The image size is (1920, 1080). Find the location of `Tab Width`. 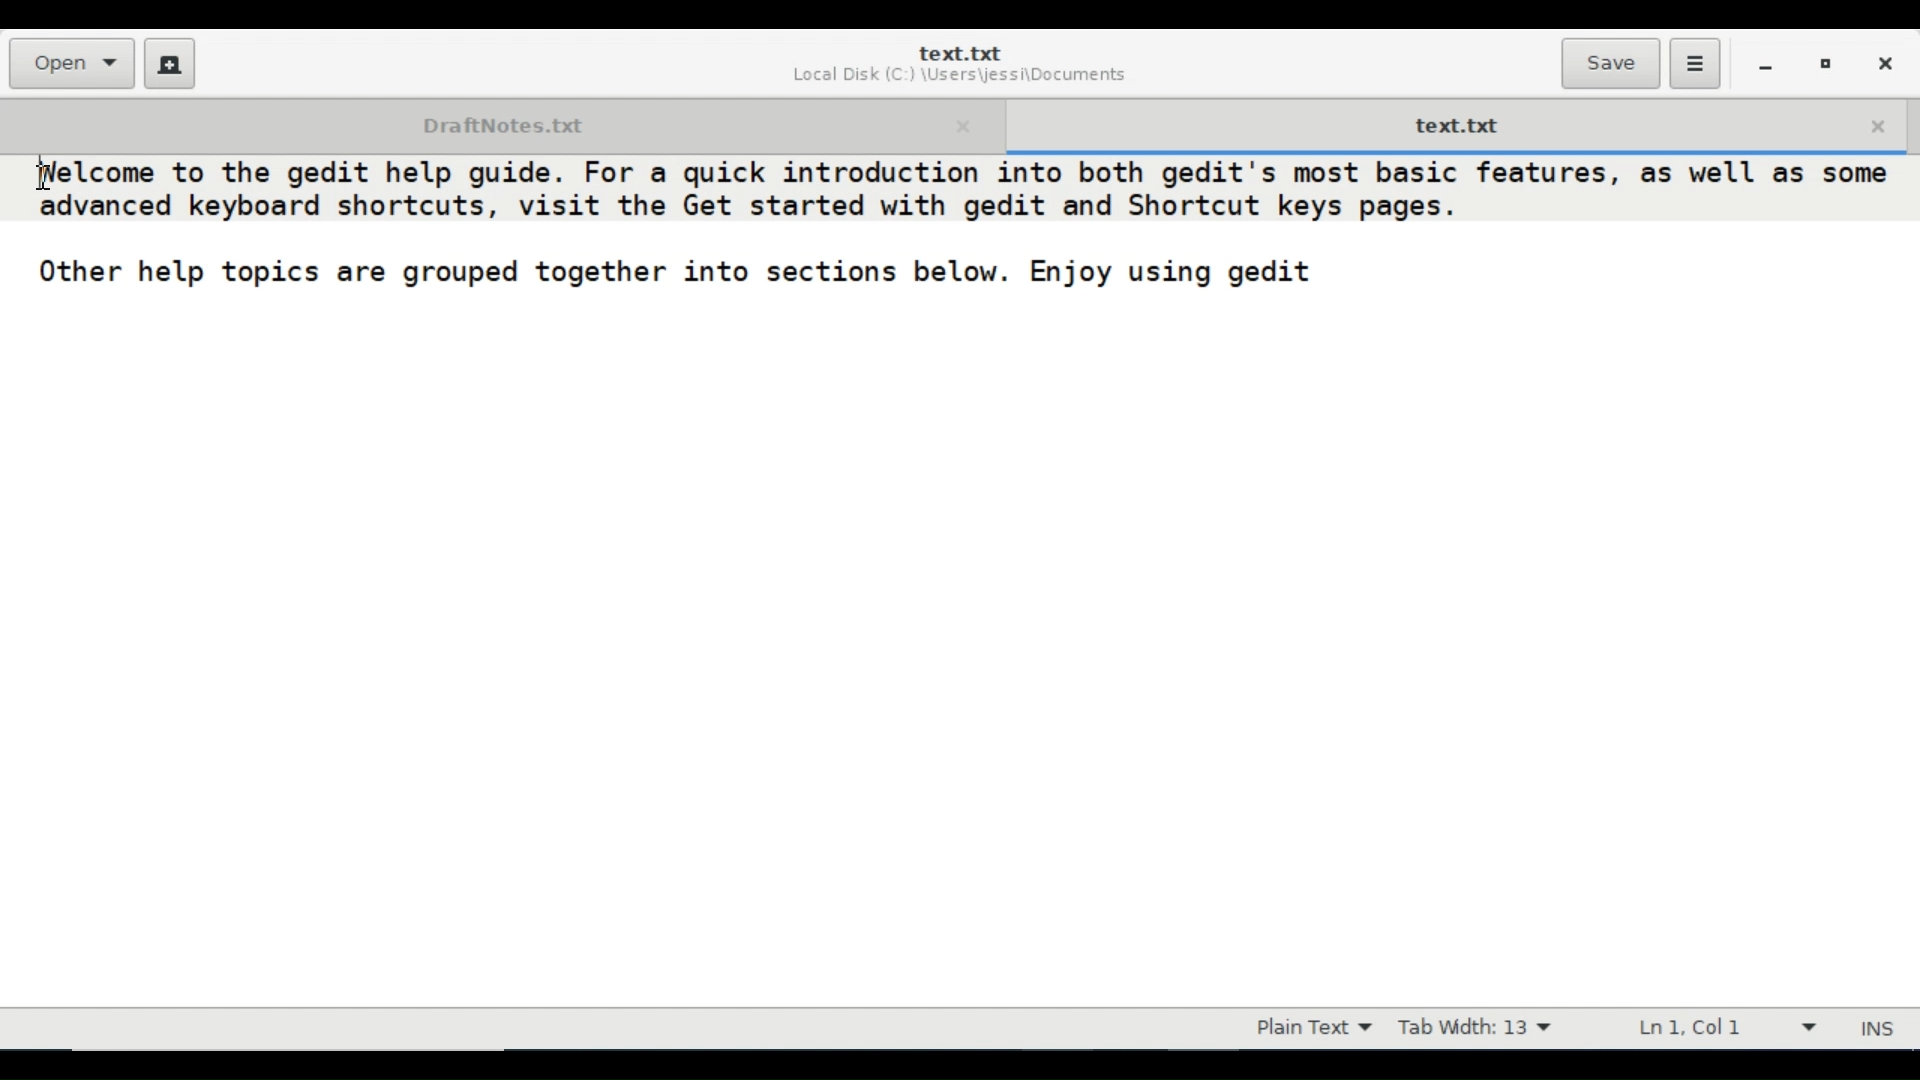

Tab Width is located at coordinates (1474, 1028).